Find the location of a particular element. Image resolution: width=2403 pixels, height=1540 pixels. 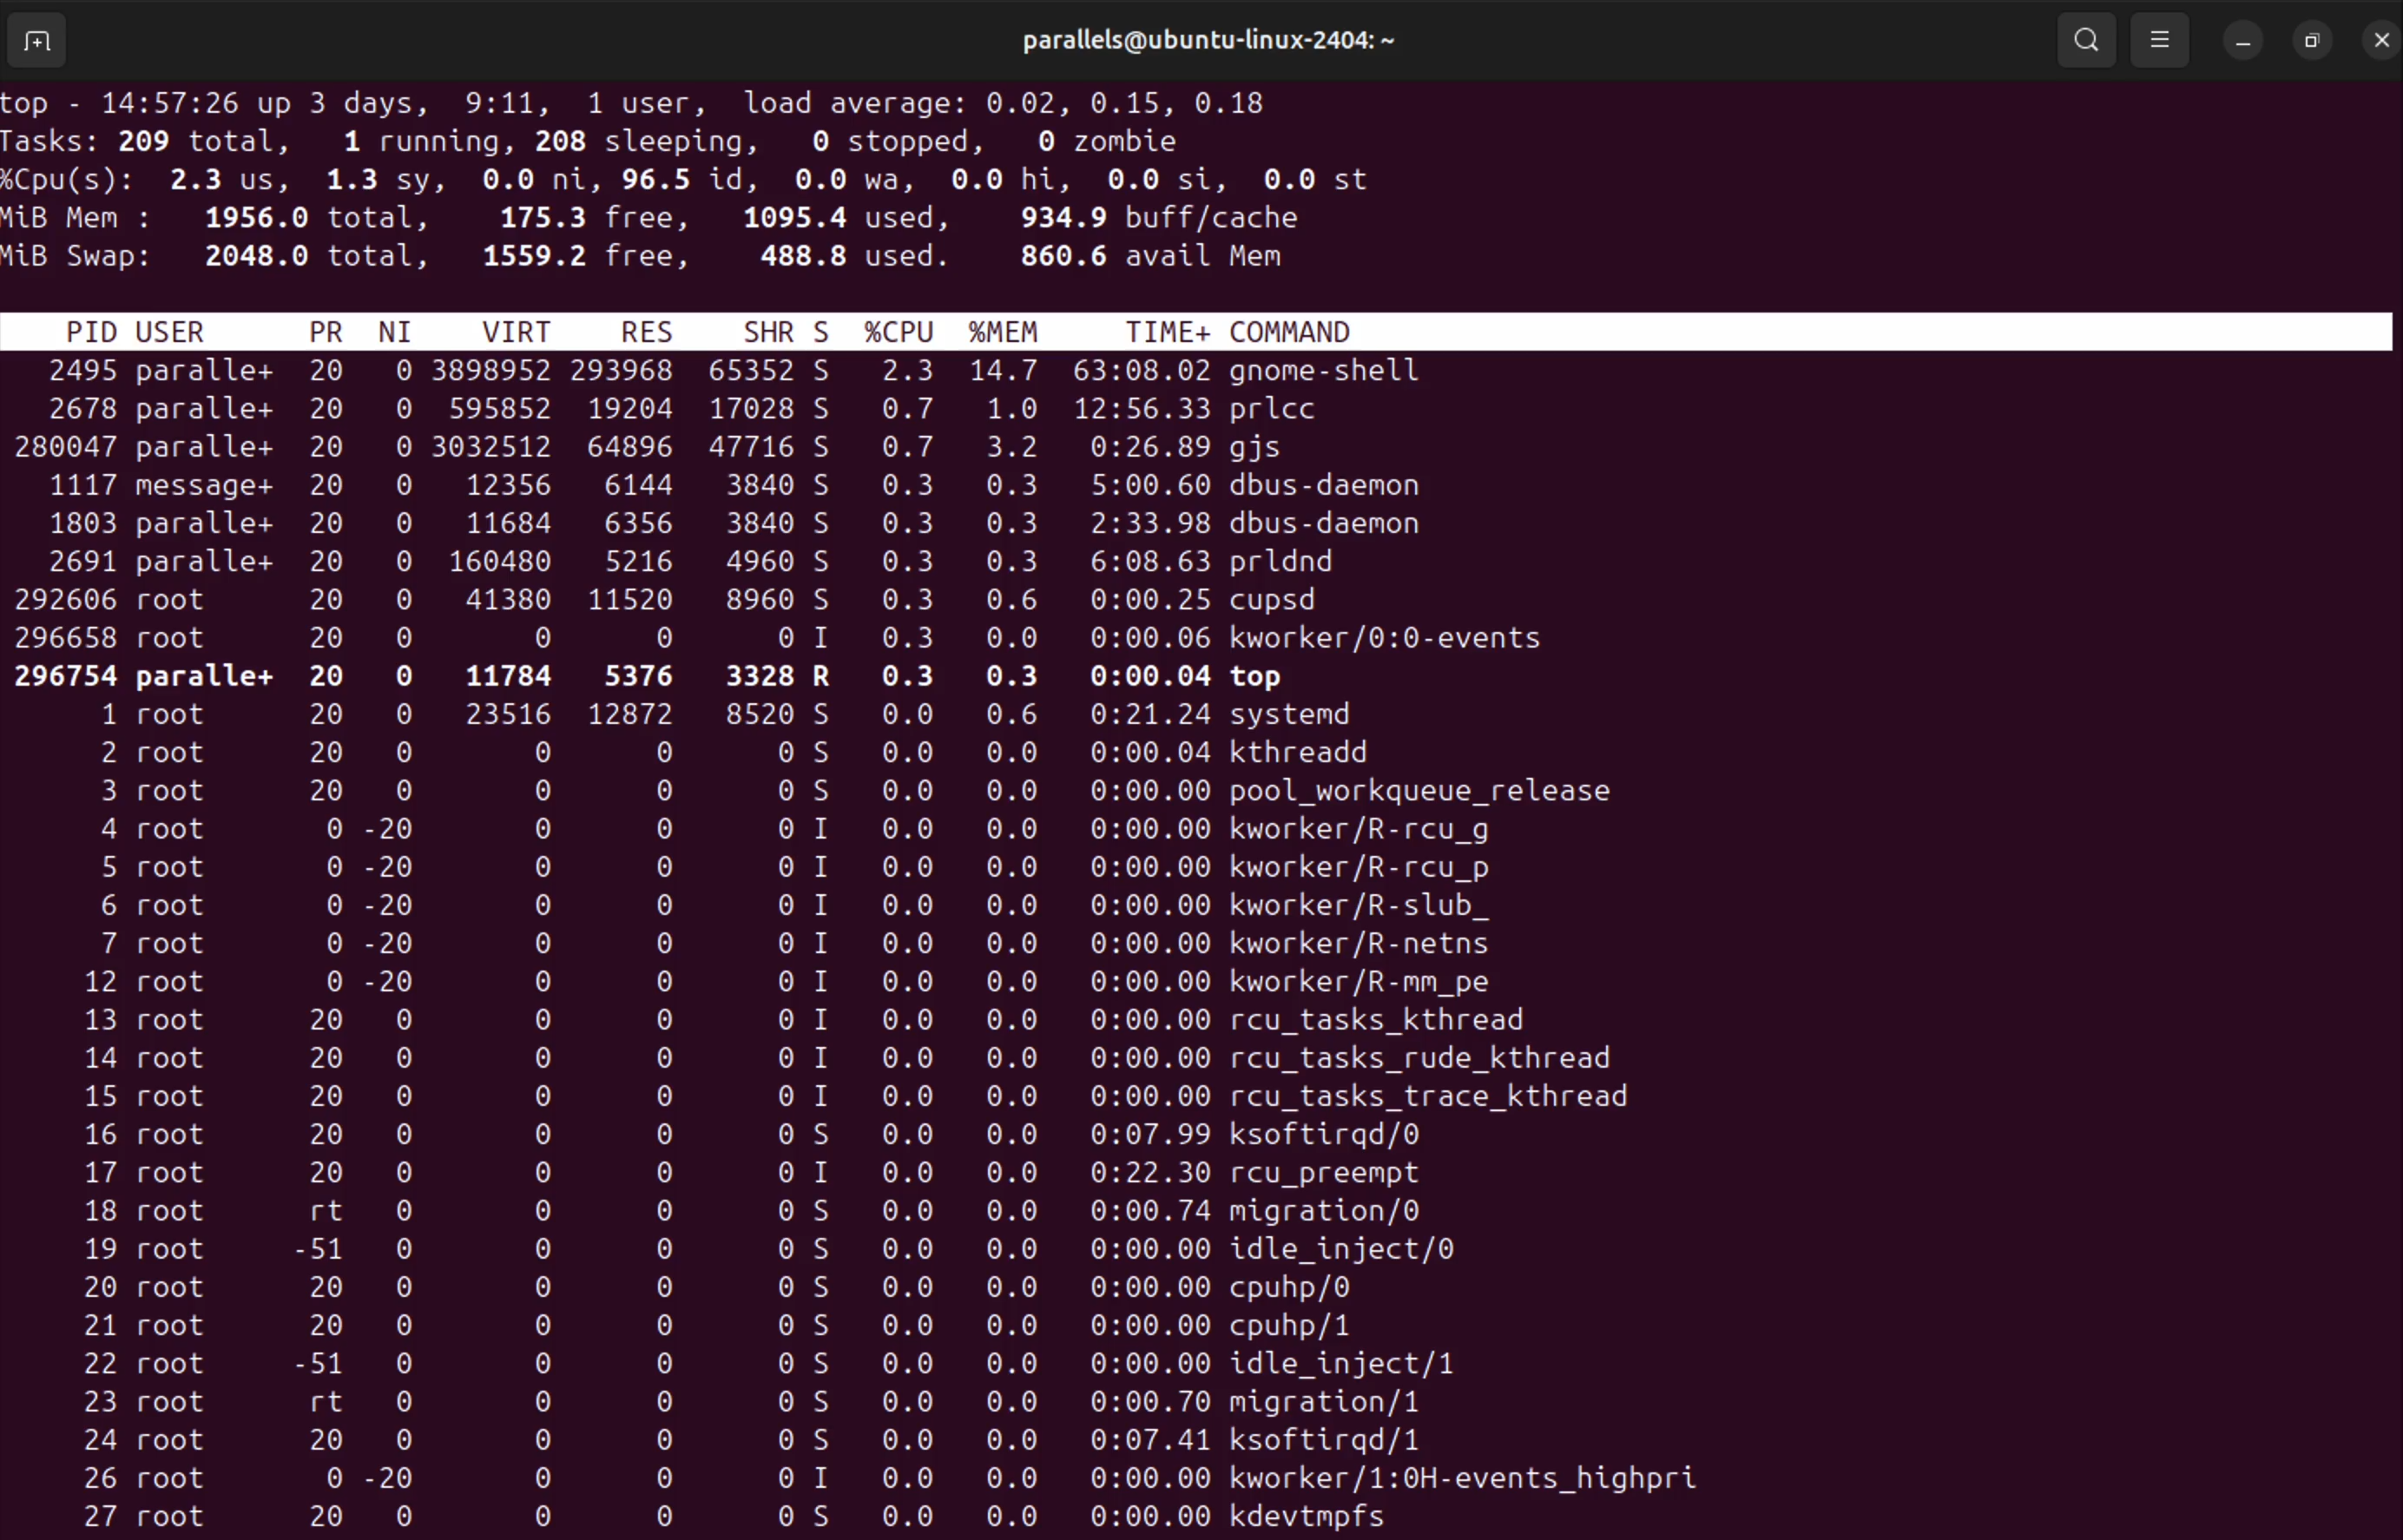

bash prompt is located at coordinates (2376, 40).